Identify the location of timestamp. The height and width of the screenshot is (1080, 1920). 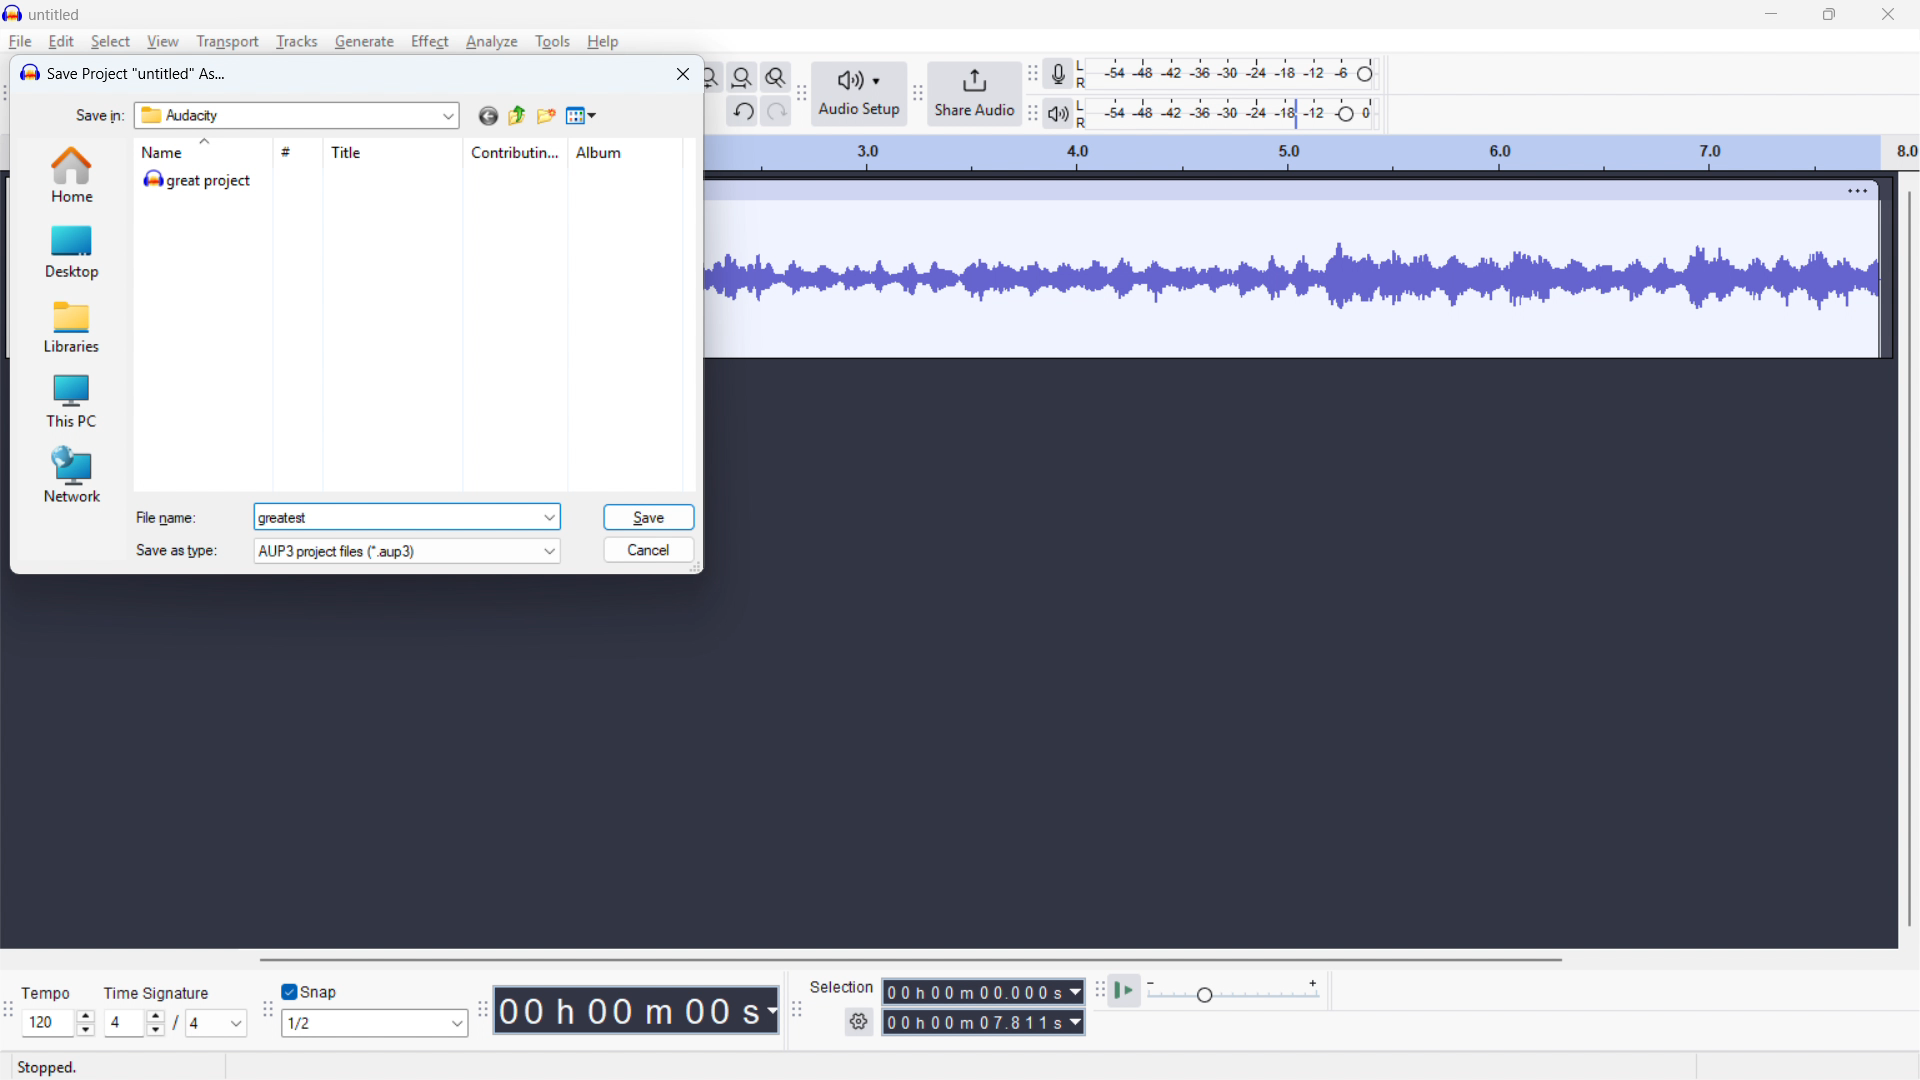
(638, 1010).